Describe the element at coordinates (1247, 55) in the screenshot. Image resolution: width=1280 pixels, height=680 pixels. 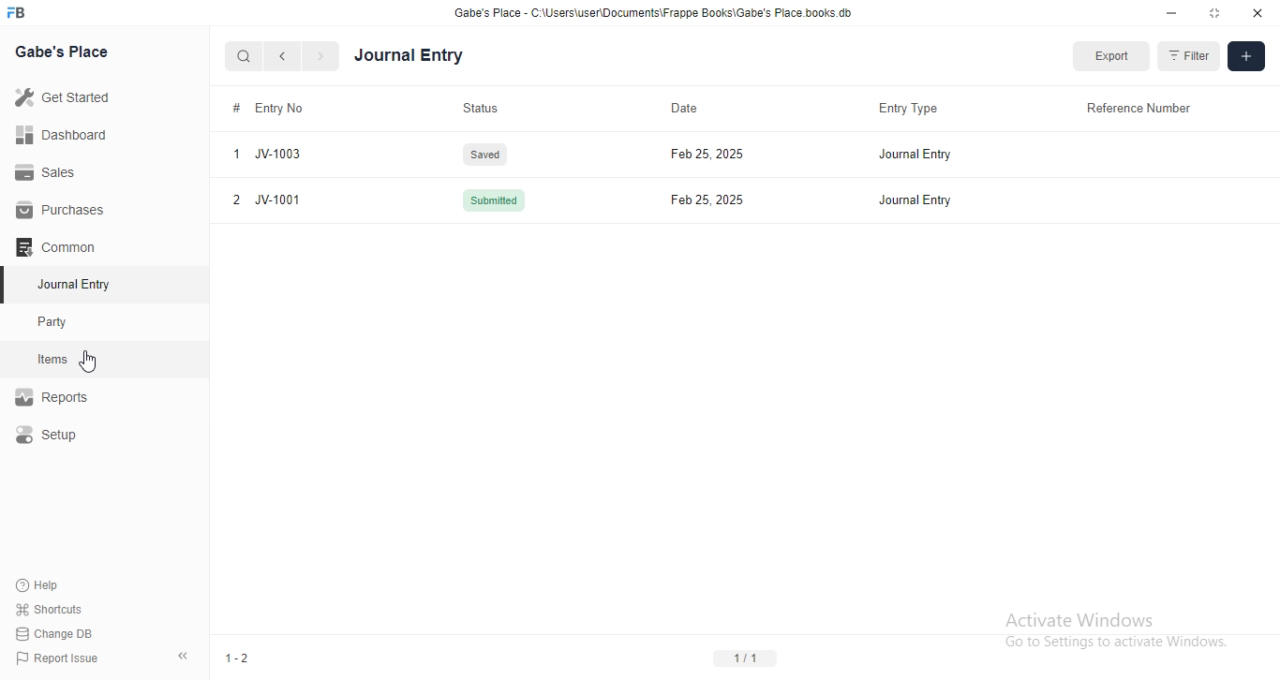
I see `+` at that location.